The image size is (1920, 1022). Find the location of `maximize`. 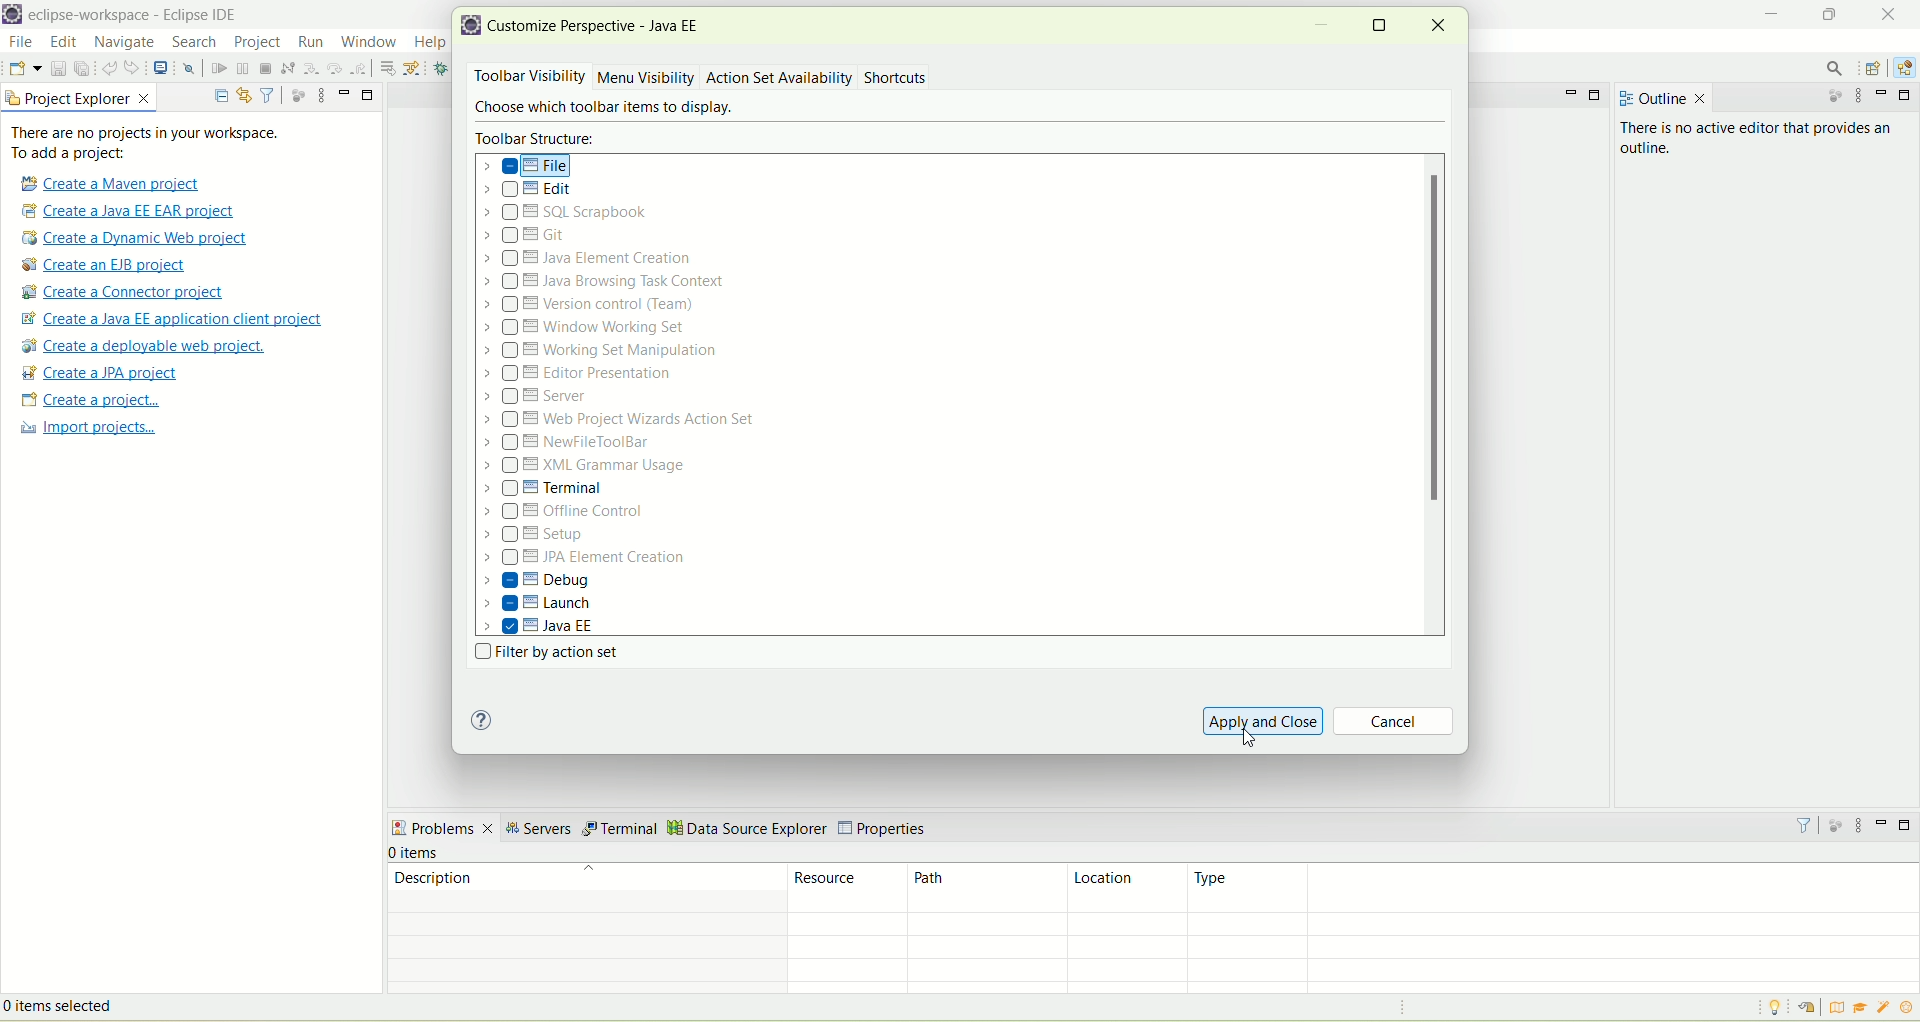

maximize is located at coordinates (1598, 94).